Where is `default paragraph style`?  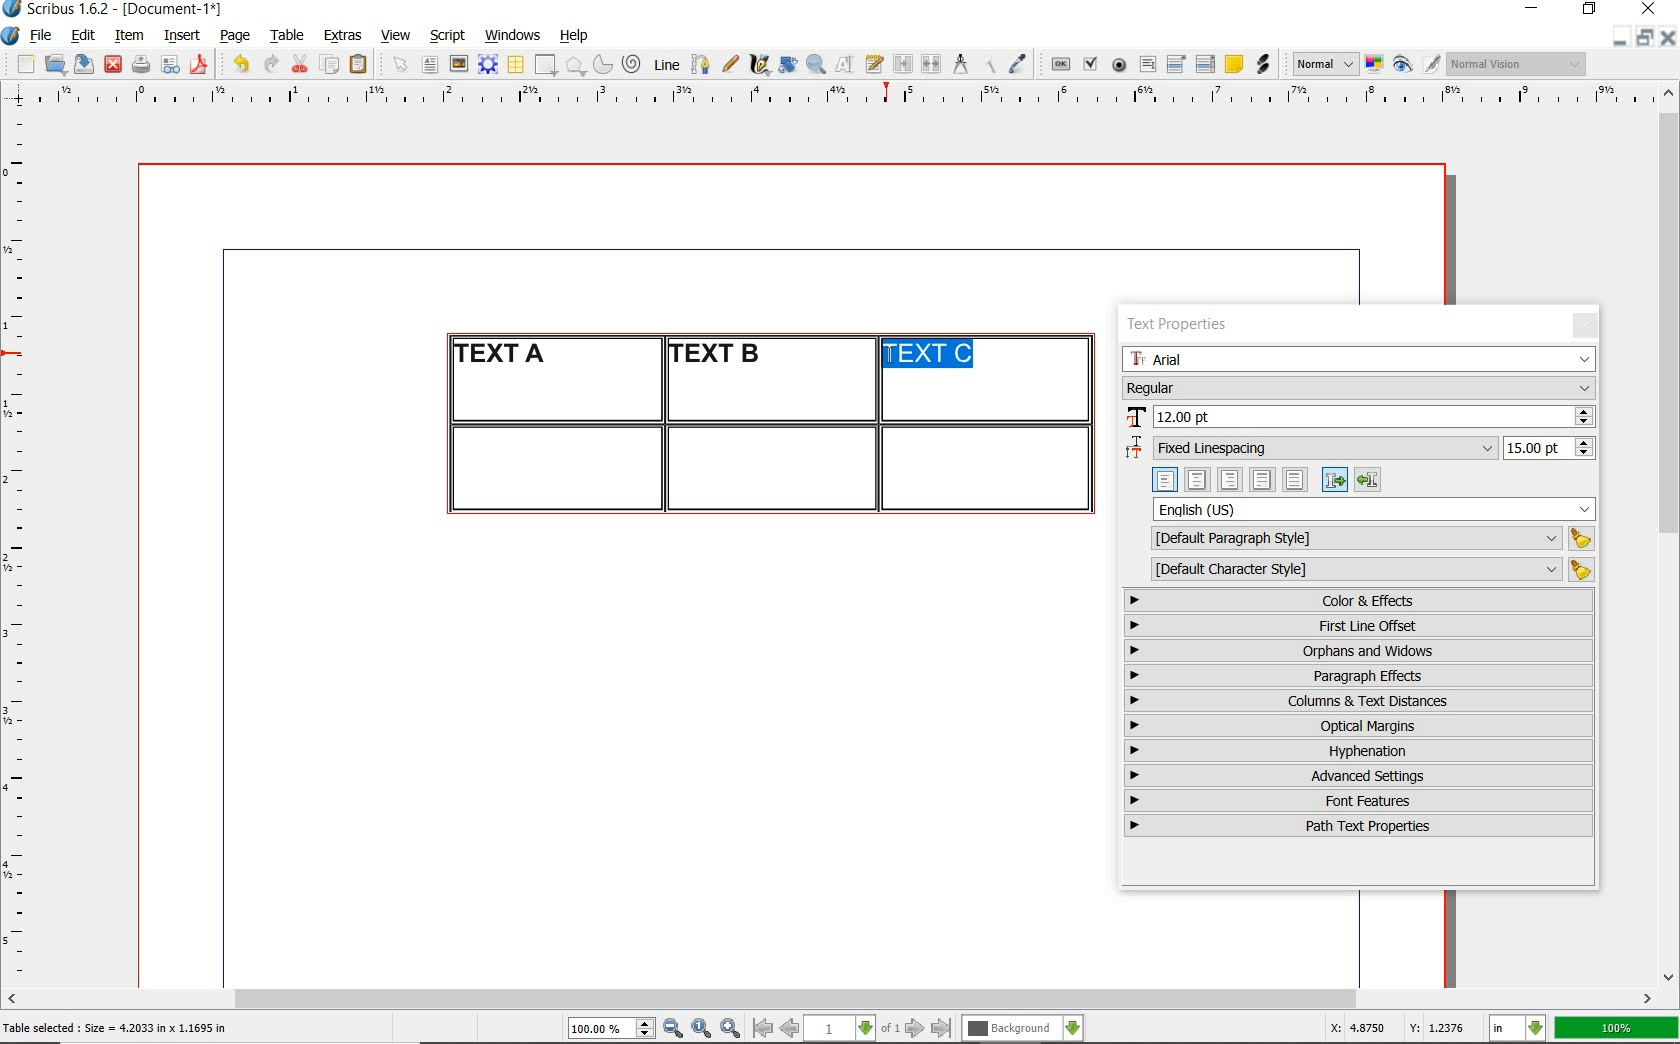 default paragraph style is located at coordinates (1368, 539).